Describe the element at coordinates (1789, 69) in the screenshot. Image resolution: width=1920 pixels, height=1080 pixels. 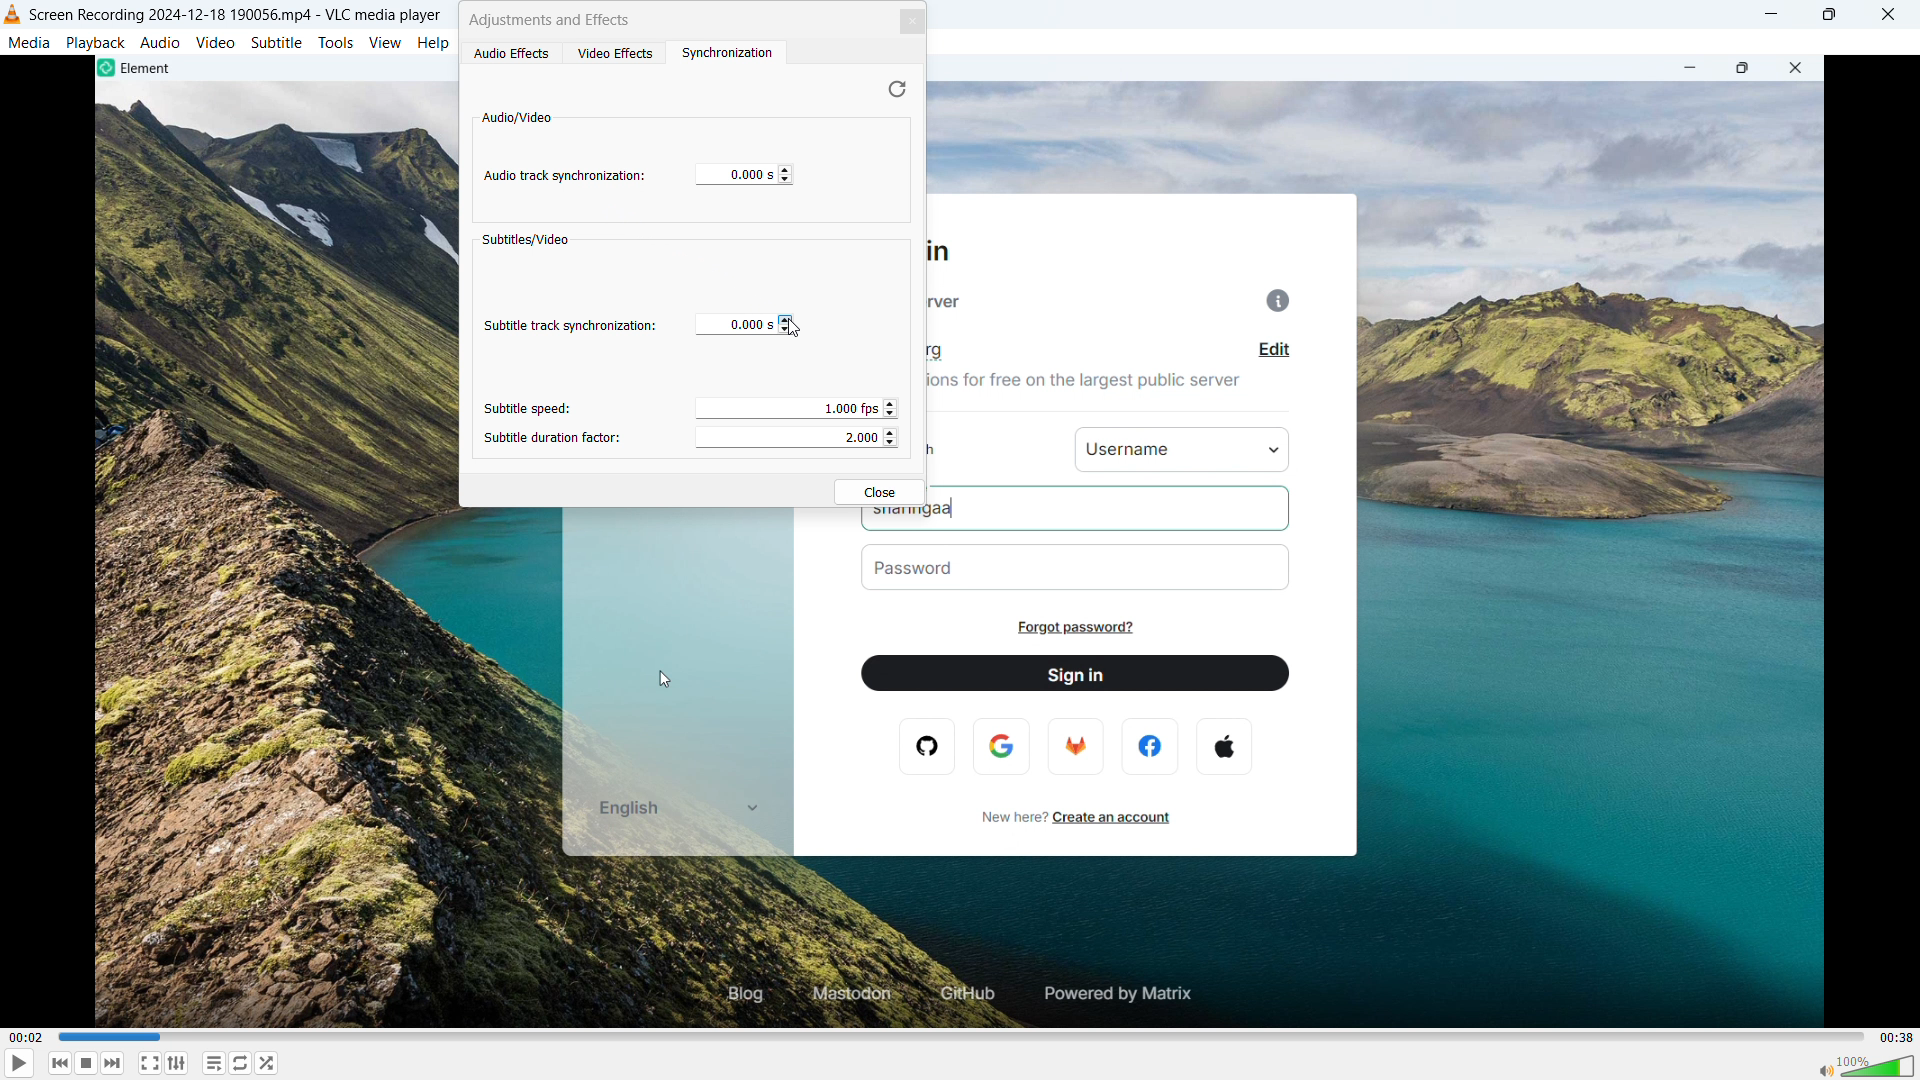
I see `close` at that location.